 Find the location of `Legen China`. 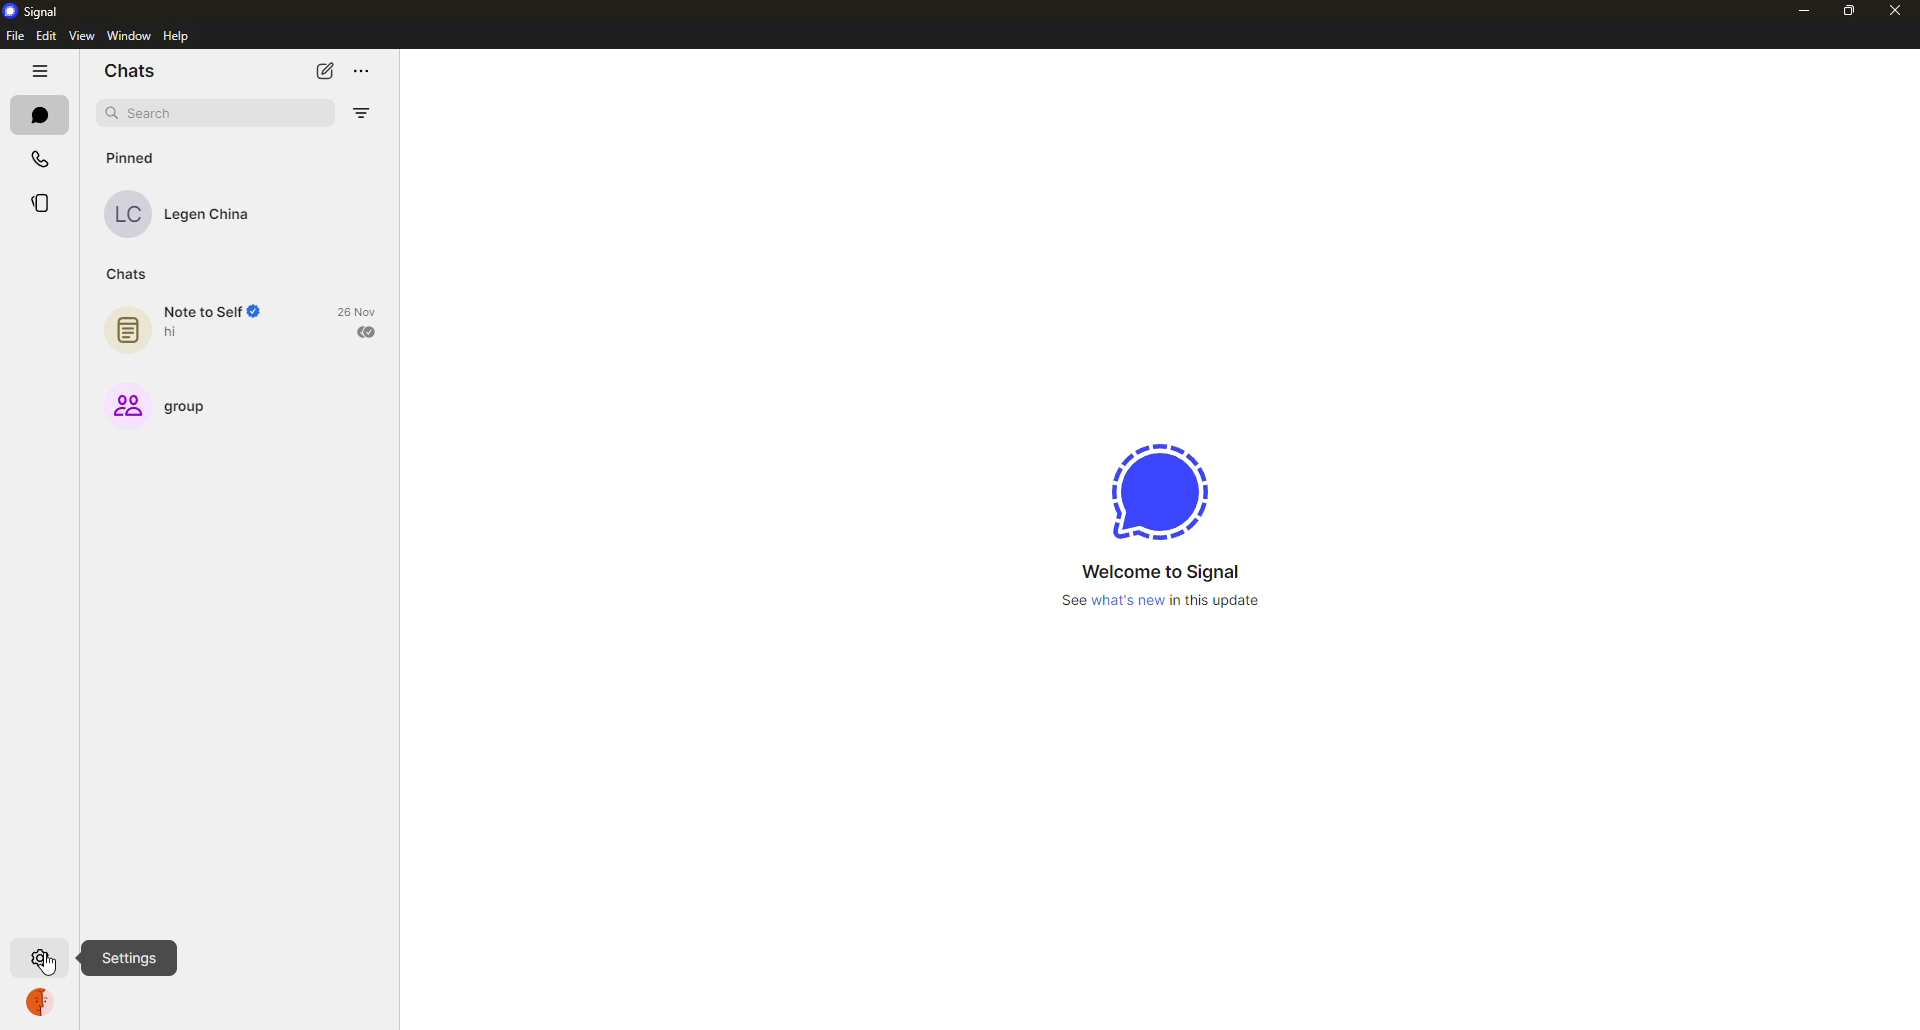

Legen China is located at coordinates (212, 217).